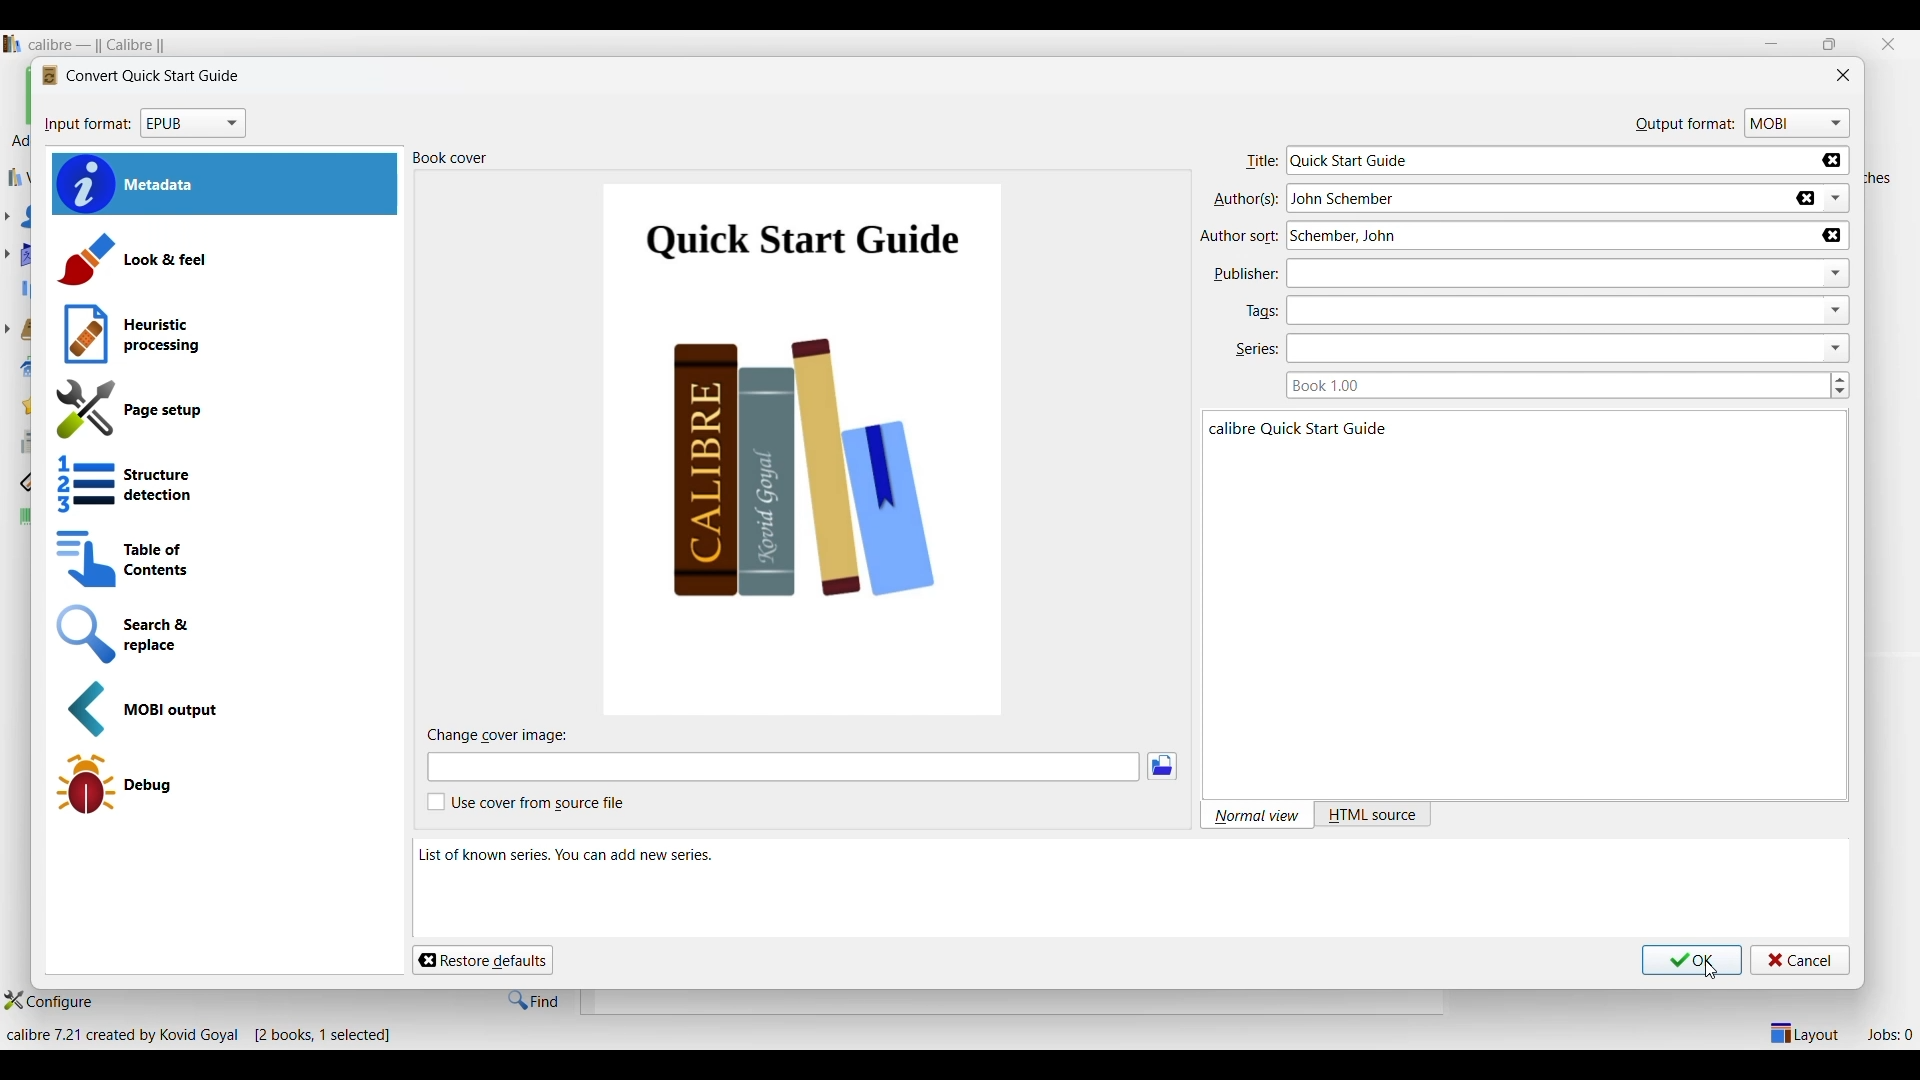  What do you see at coordinates (193, 124) in the screenshot?
I see `Format options` at bounding box center [193, 124].